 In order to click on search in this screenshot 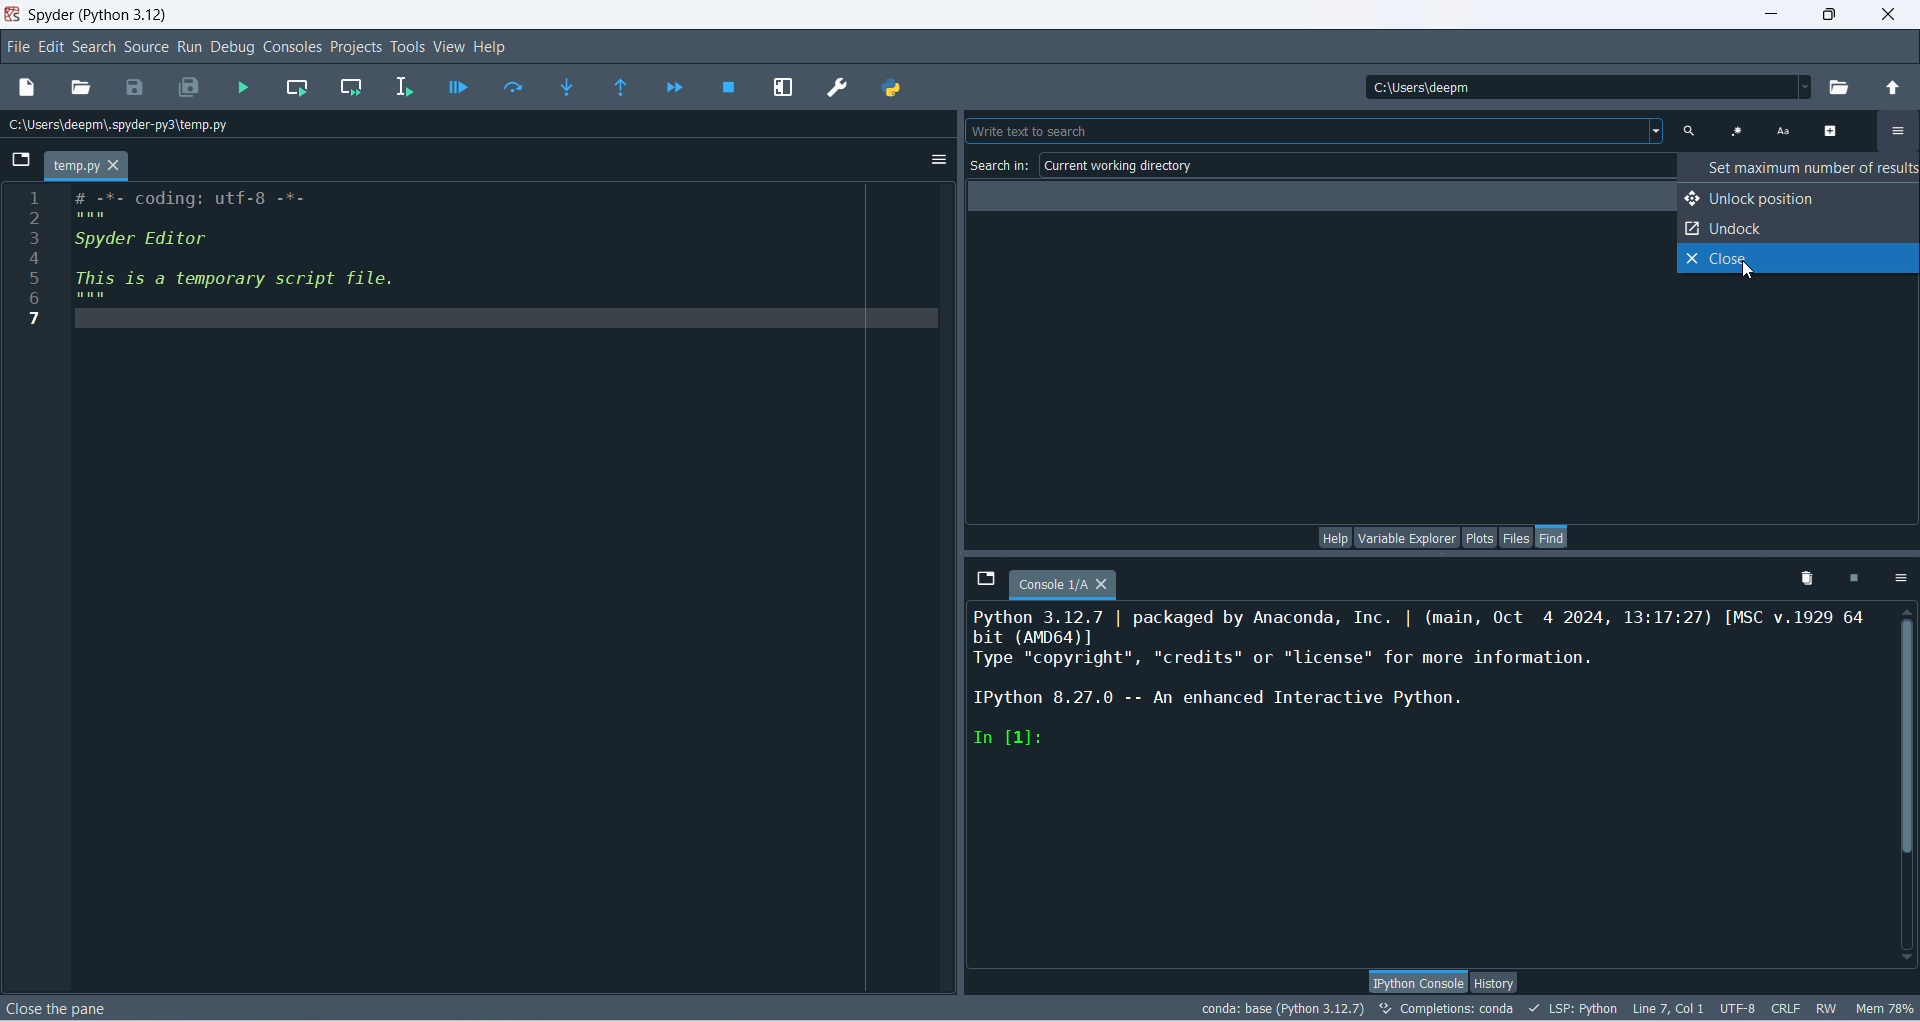, I will do `click(1309, 130)`.